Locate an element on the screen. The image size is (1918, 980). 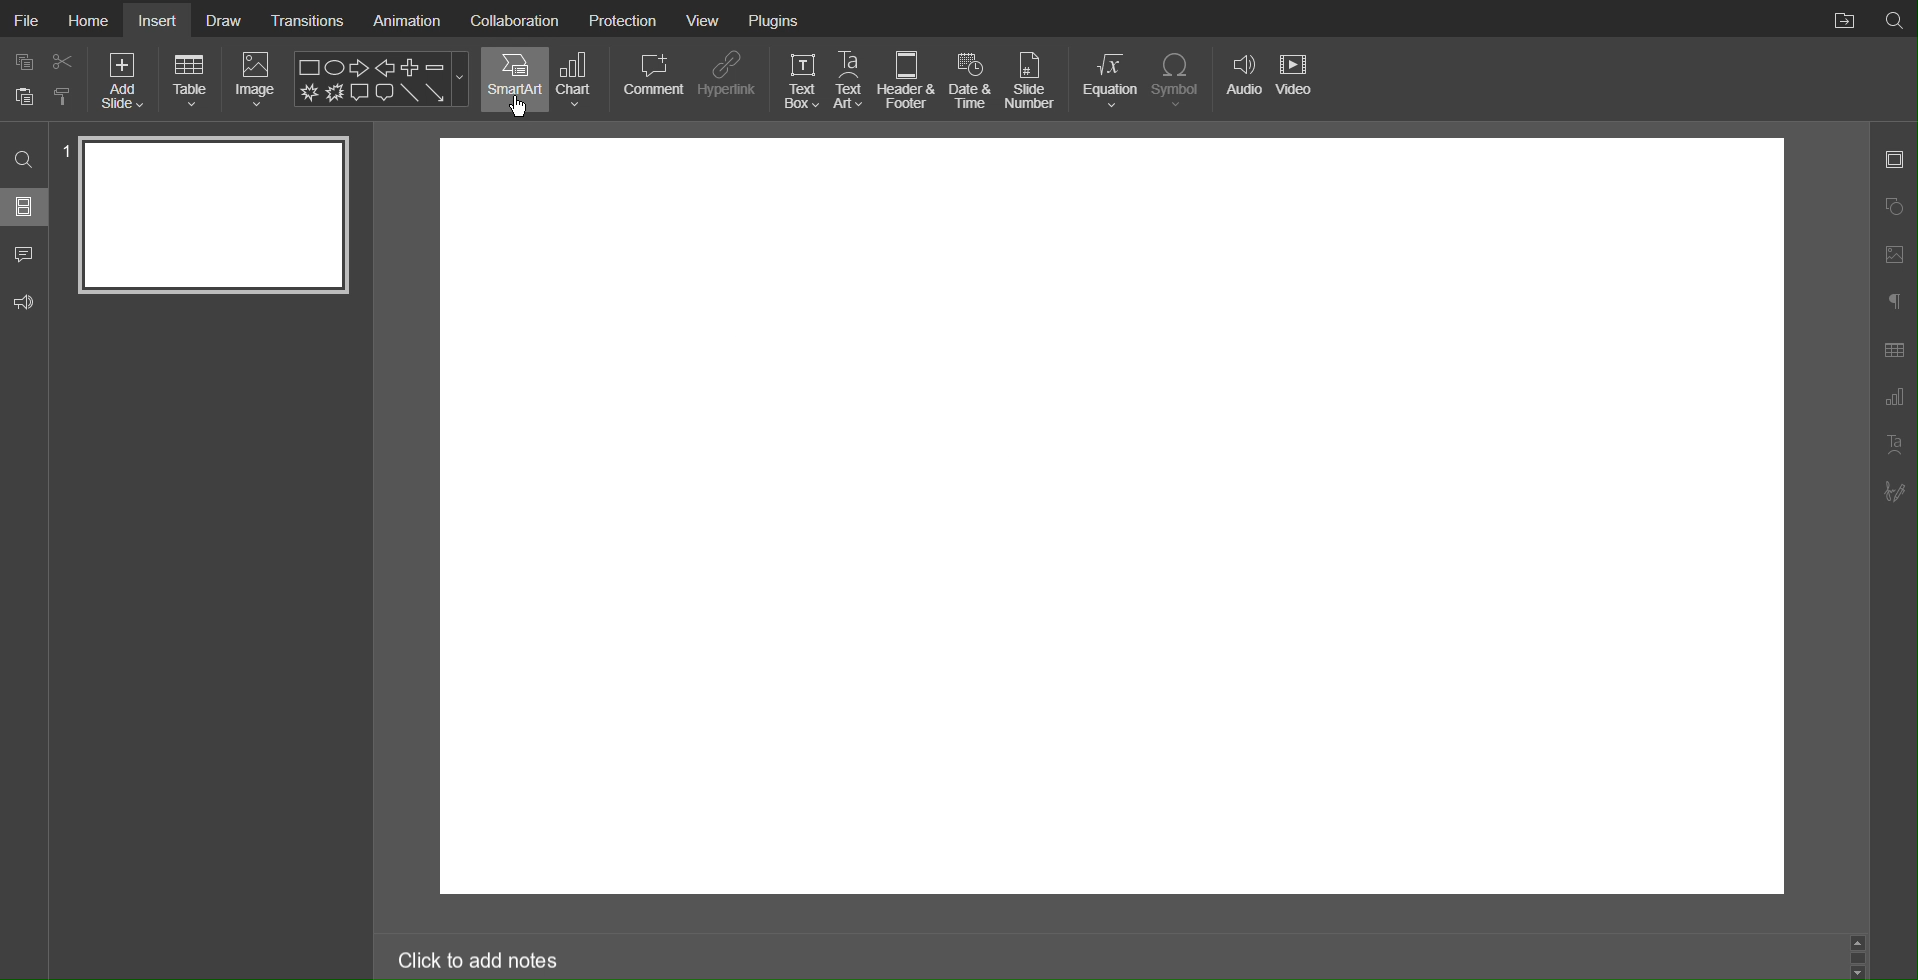
cut is located at coordinates (64, 60).